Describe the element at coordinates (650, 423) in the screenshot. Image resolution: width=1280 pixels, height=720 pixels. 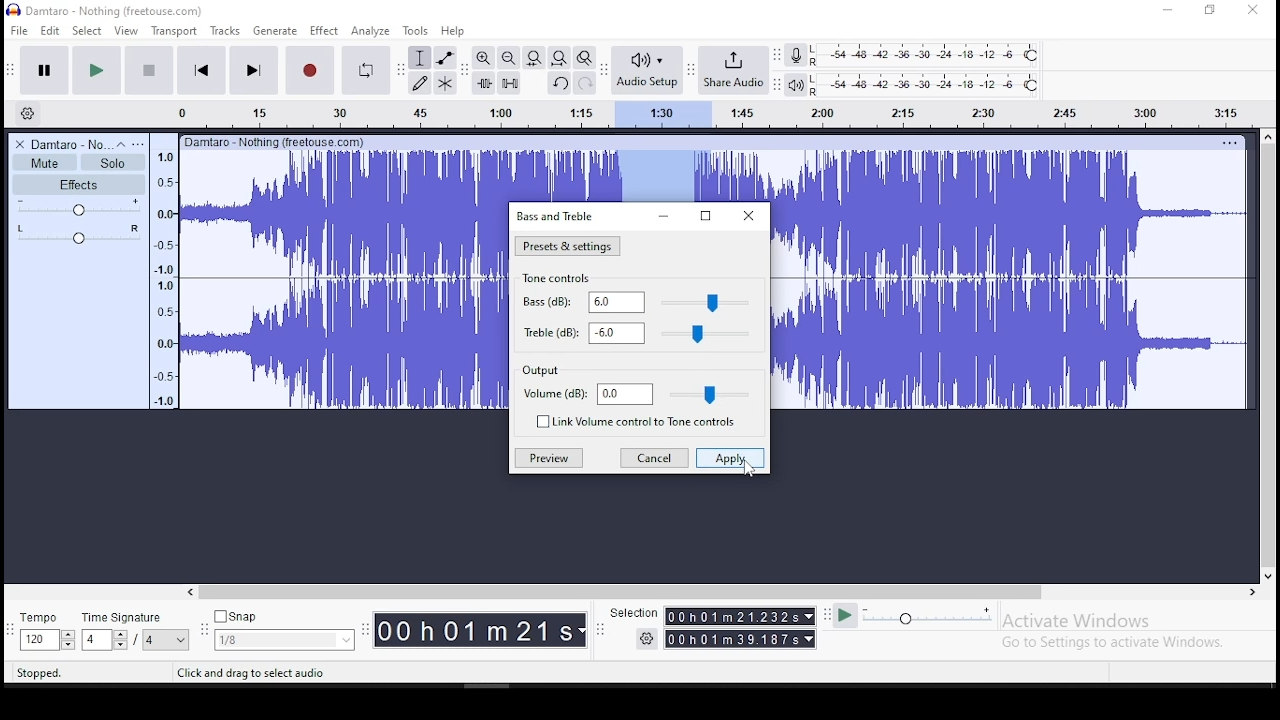
I see `link volume control to tone control on/off` at that location.